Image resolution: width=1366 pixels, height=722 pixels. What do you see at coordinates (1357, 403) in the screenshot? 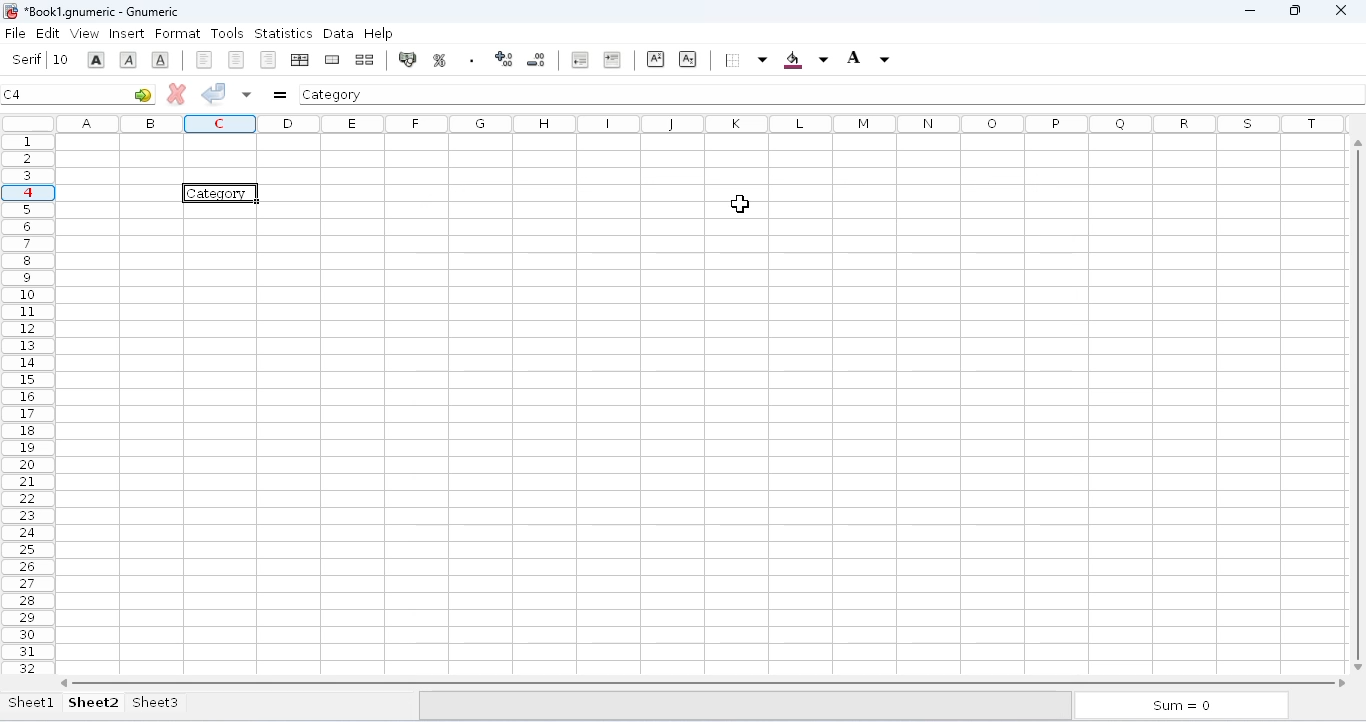
I see `Vertical scroll bar` at bounding box center [1357, 403].